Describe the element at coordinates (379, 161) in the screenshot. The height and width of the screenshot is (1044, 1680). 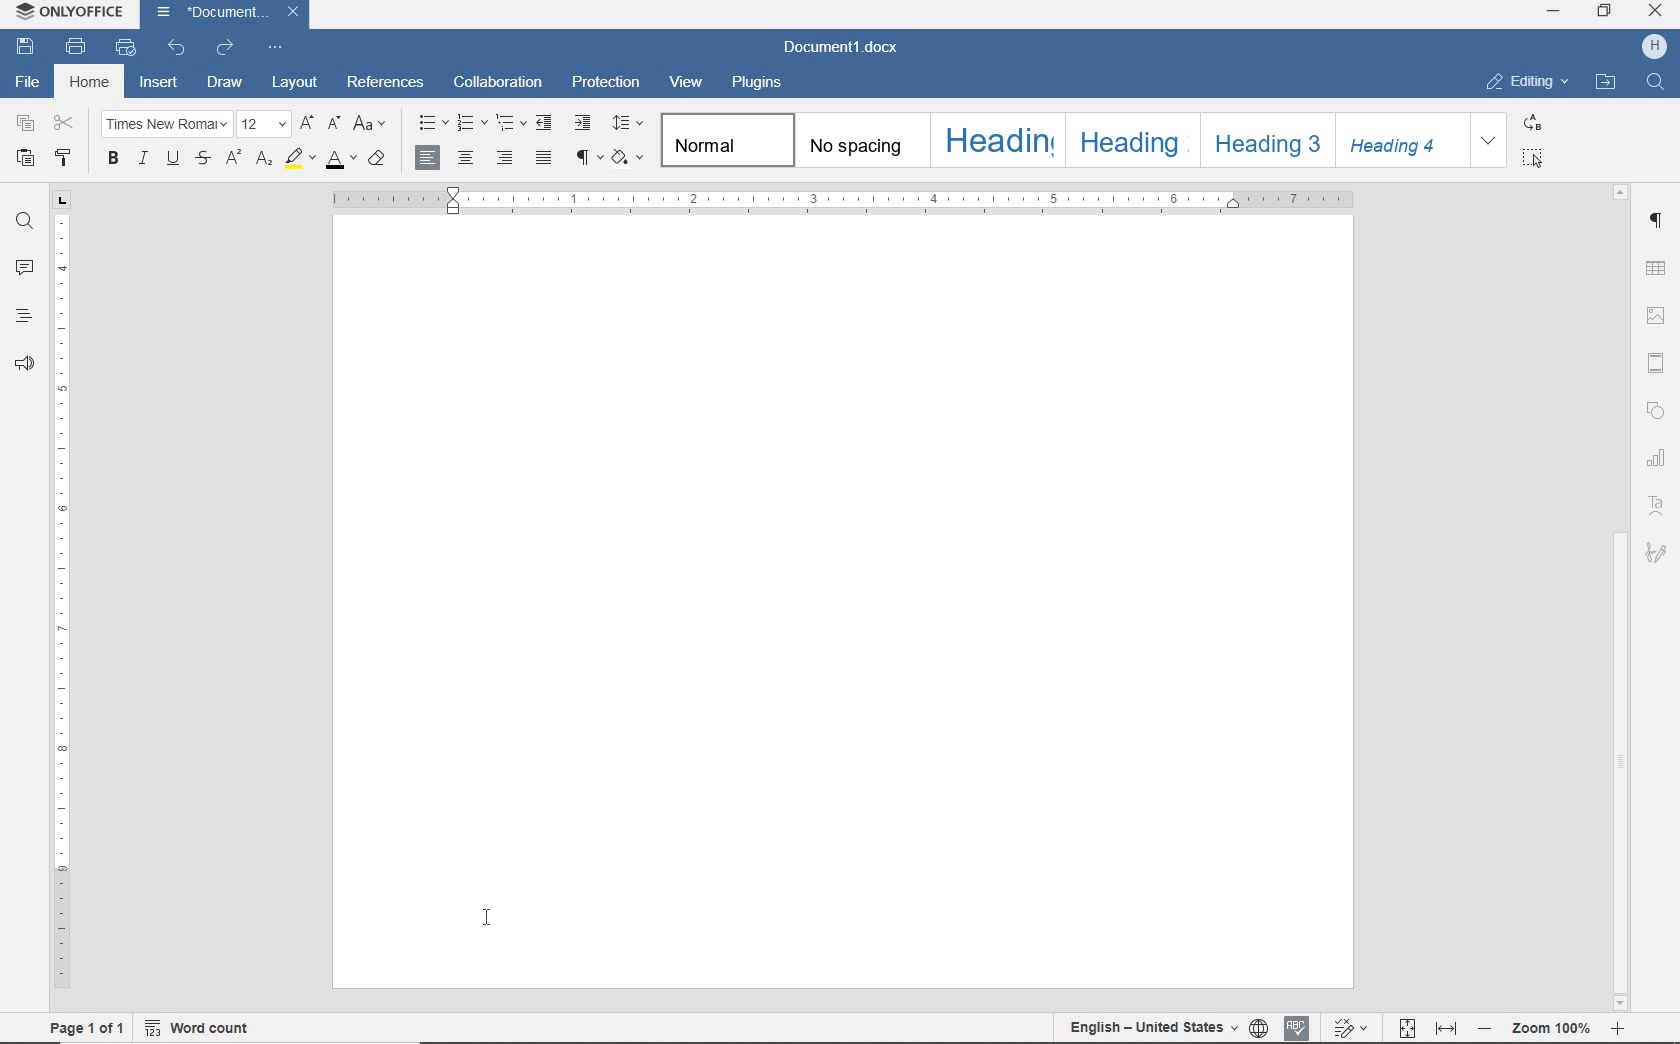
I see `CLEAR STYLE` at that location.